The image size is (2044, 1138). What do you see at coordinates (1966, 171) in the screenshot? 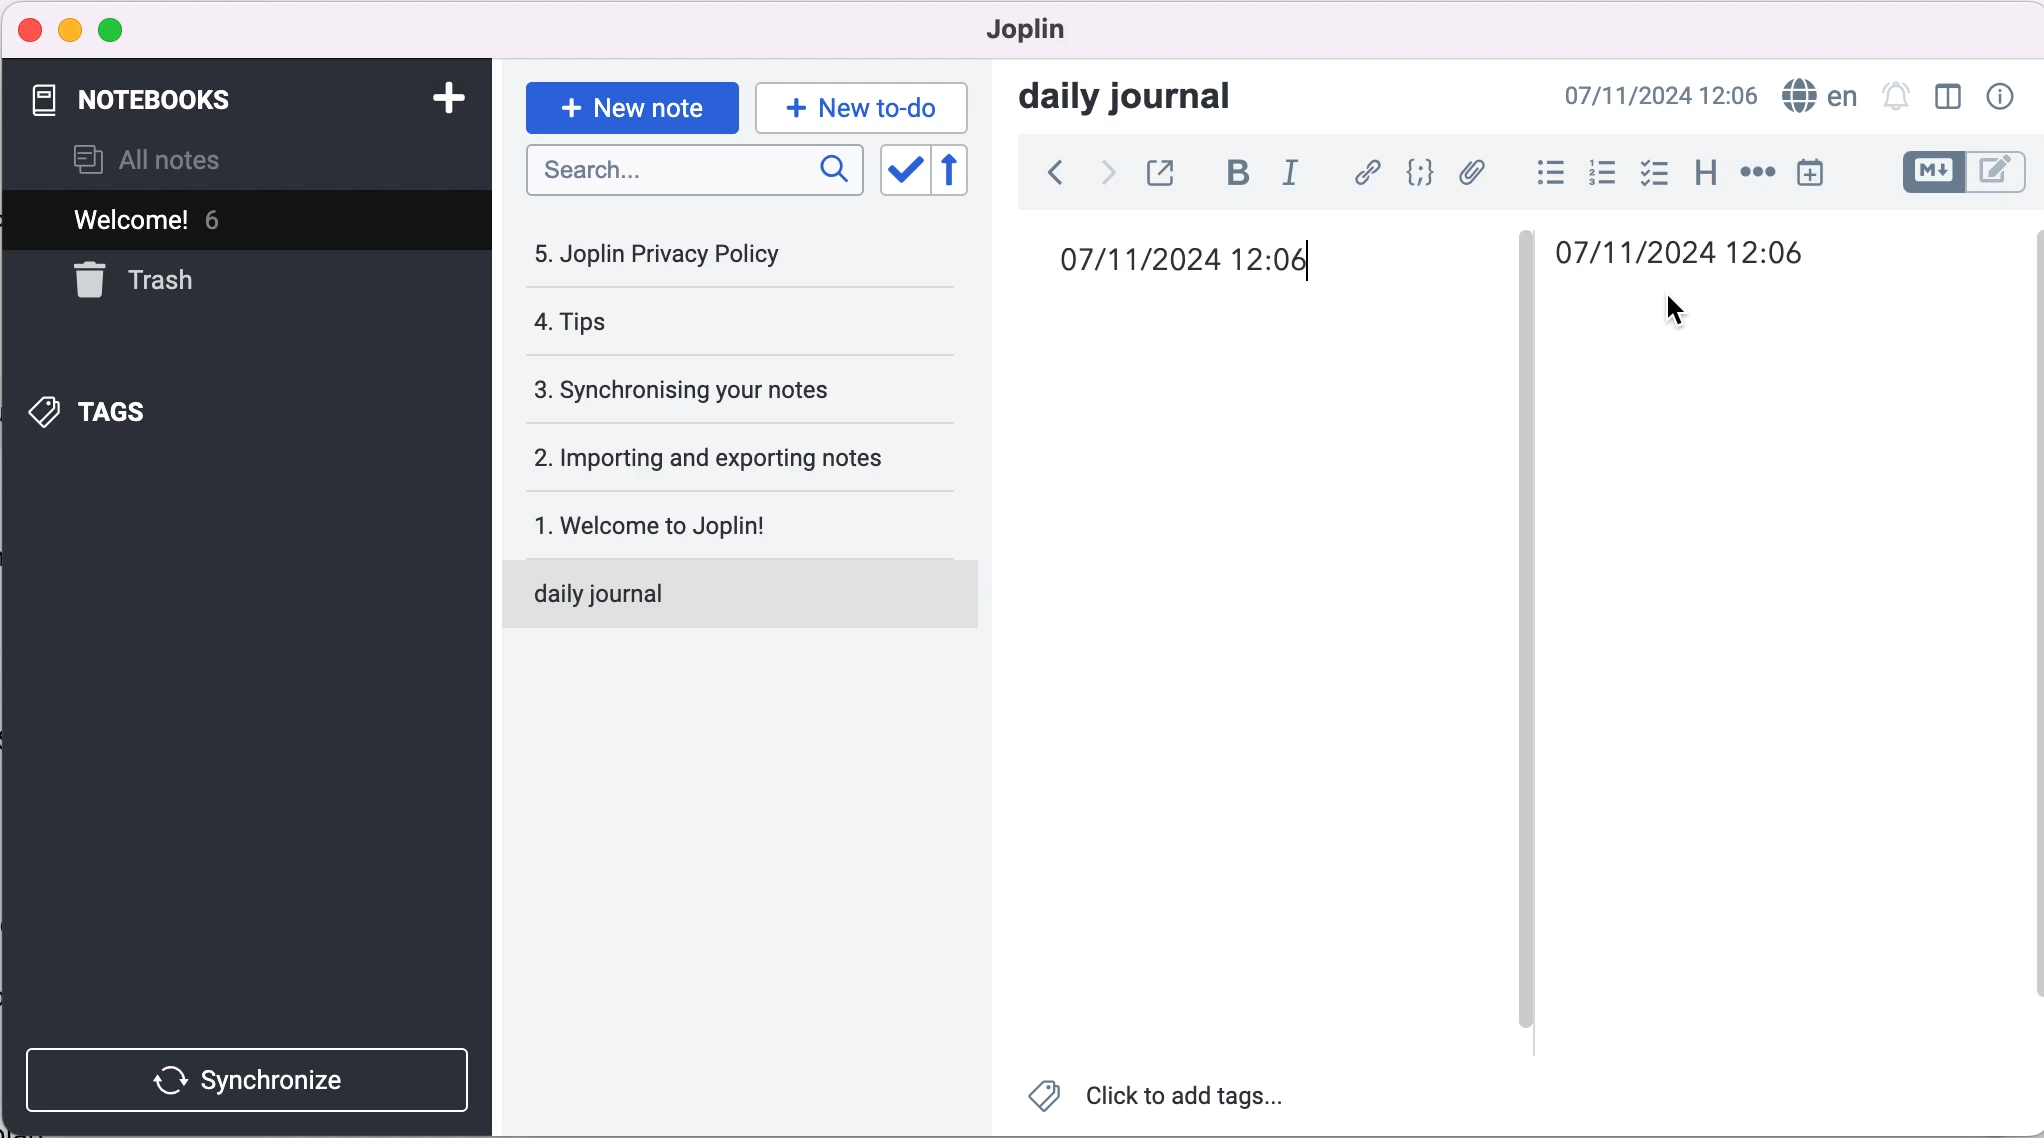
I see `toggle editor` at bounding box center [1966, 171].